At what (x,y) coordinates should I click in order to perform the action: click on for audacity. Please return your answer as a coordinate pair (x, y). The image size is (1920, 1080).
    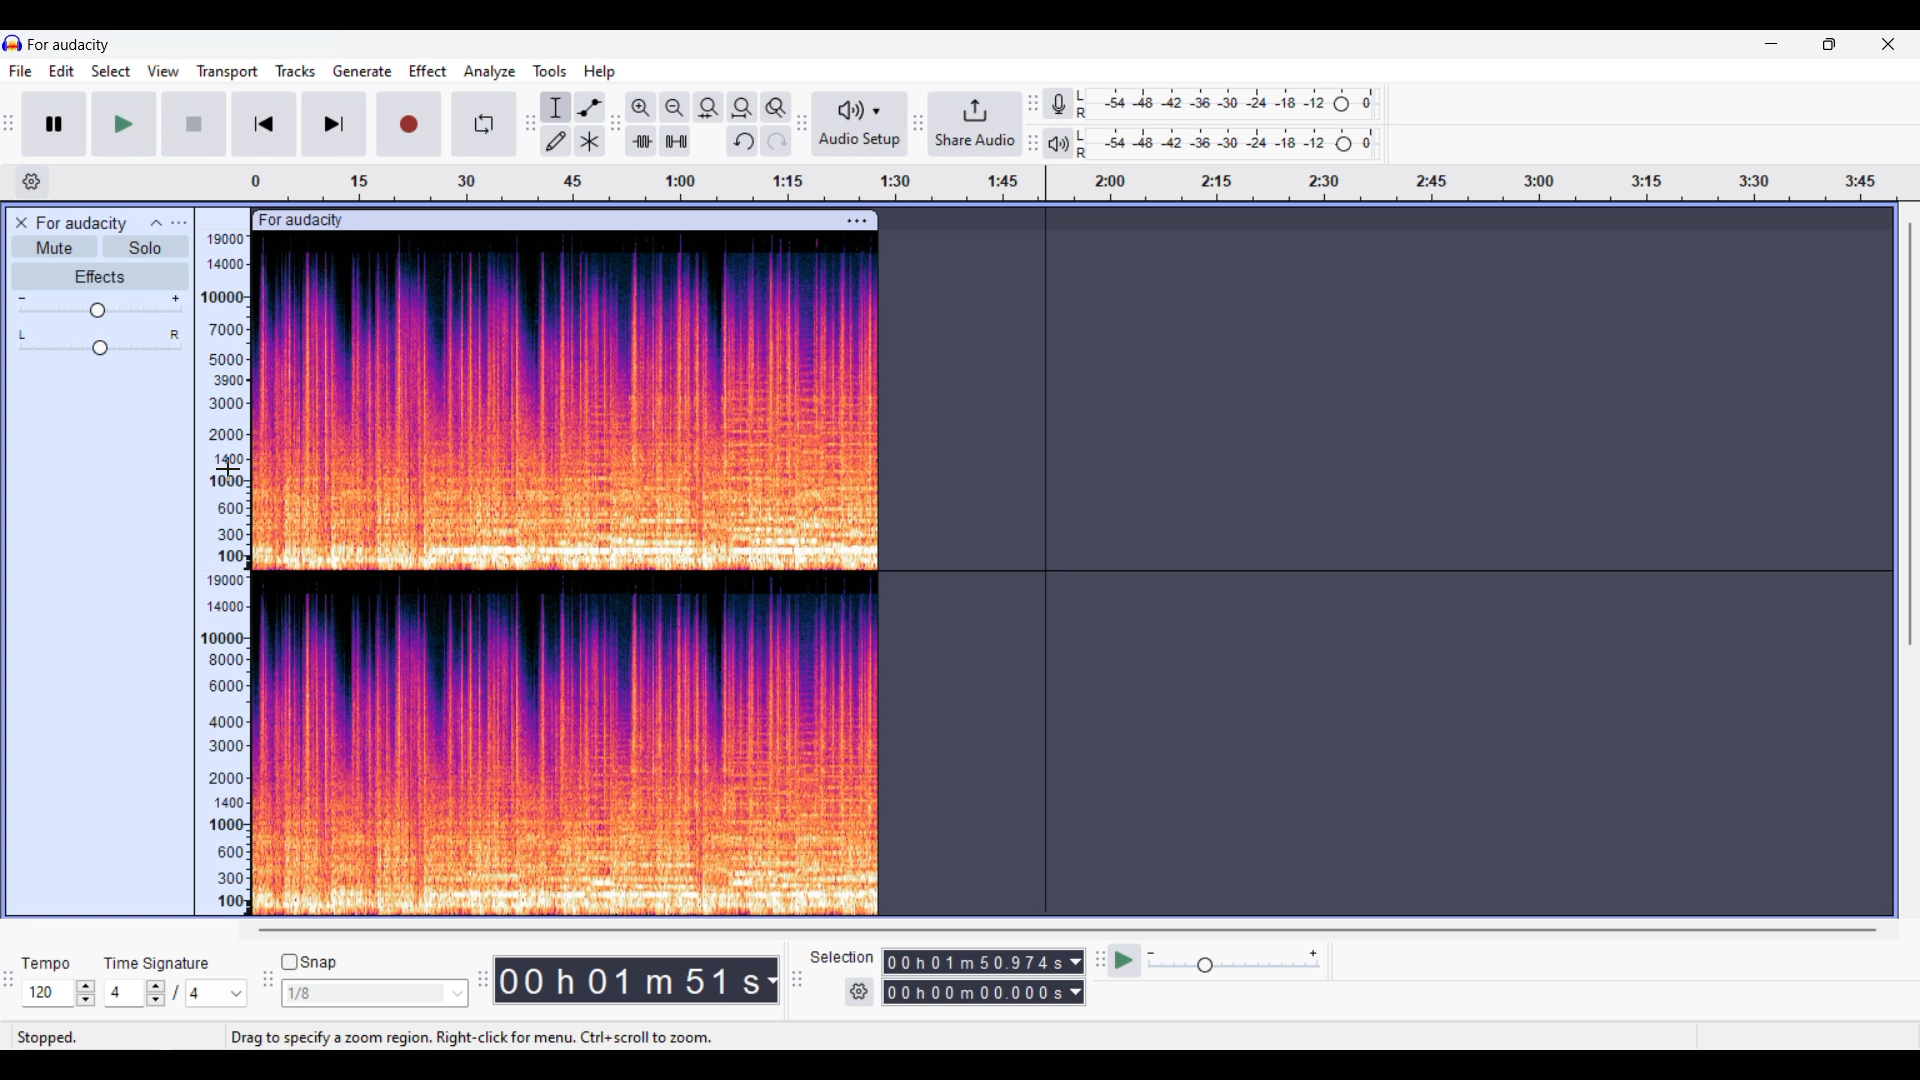
    Looking at the image, I should click on (307, 218).